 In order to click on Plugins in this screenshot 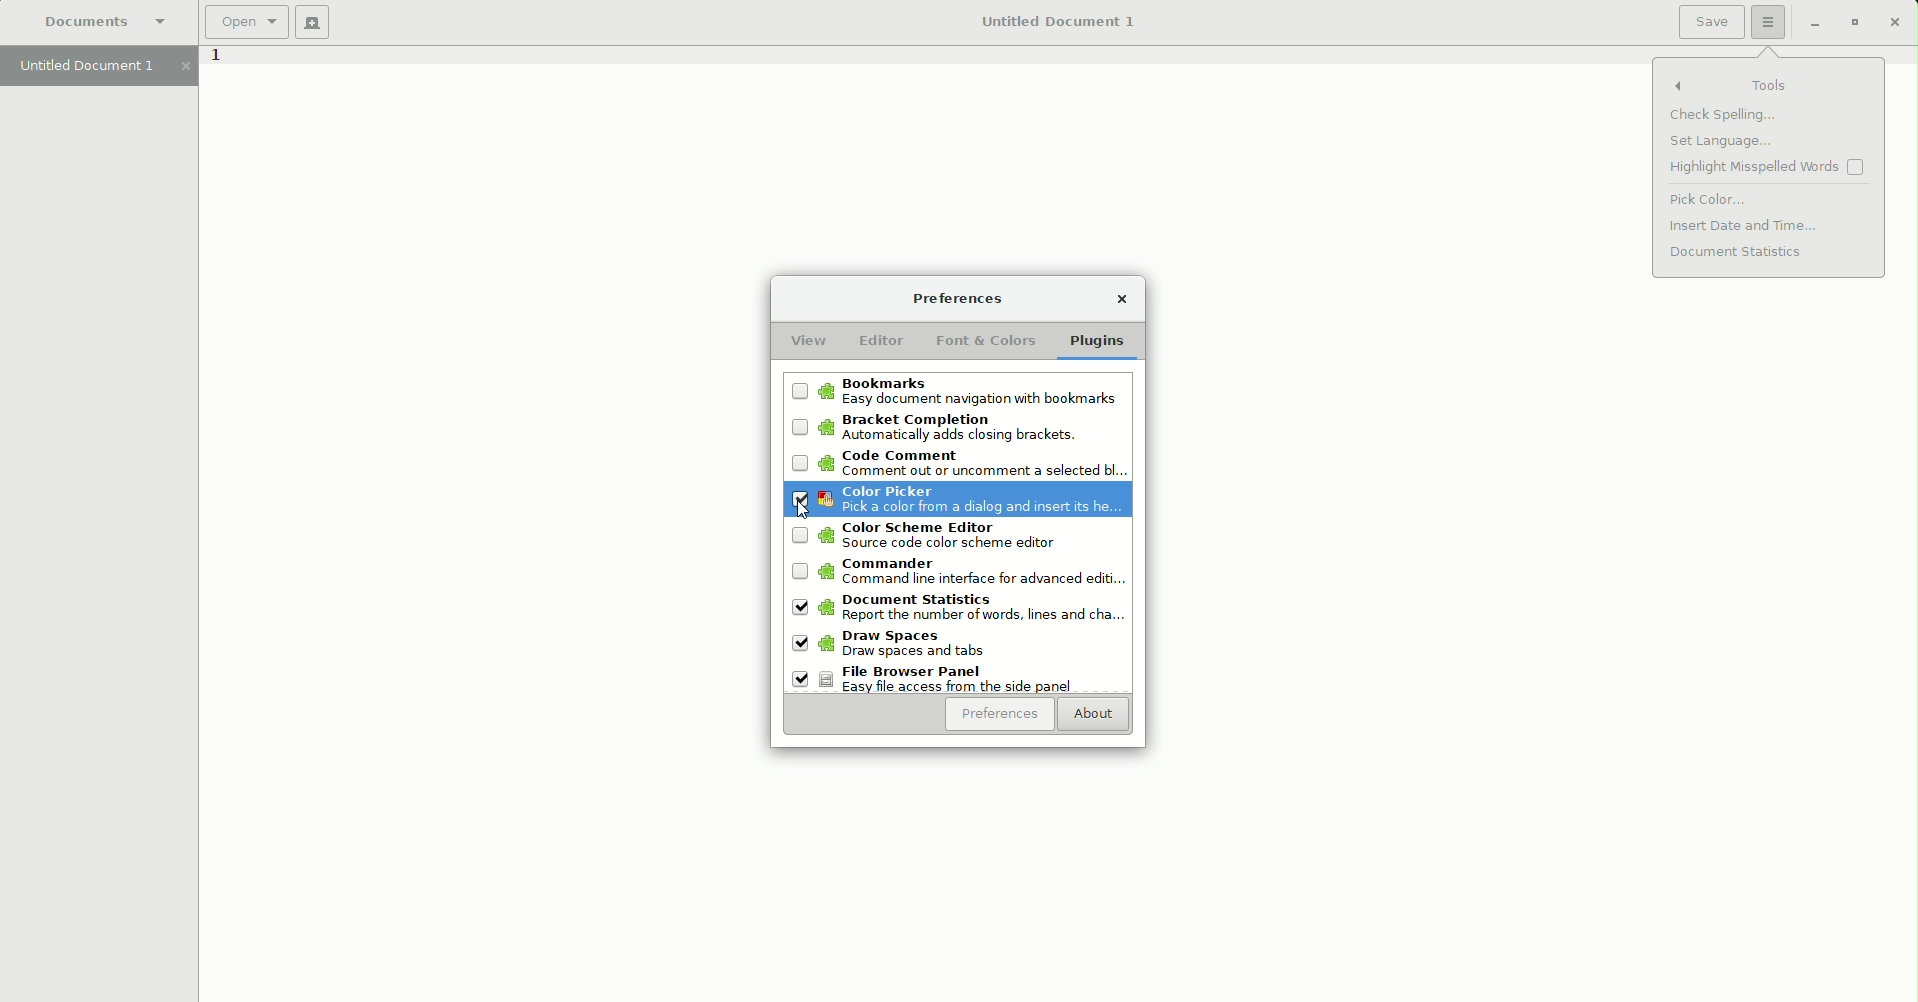, I will do `click(1101, 342)`.